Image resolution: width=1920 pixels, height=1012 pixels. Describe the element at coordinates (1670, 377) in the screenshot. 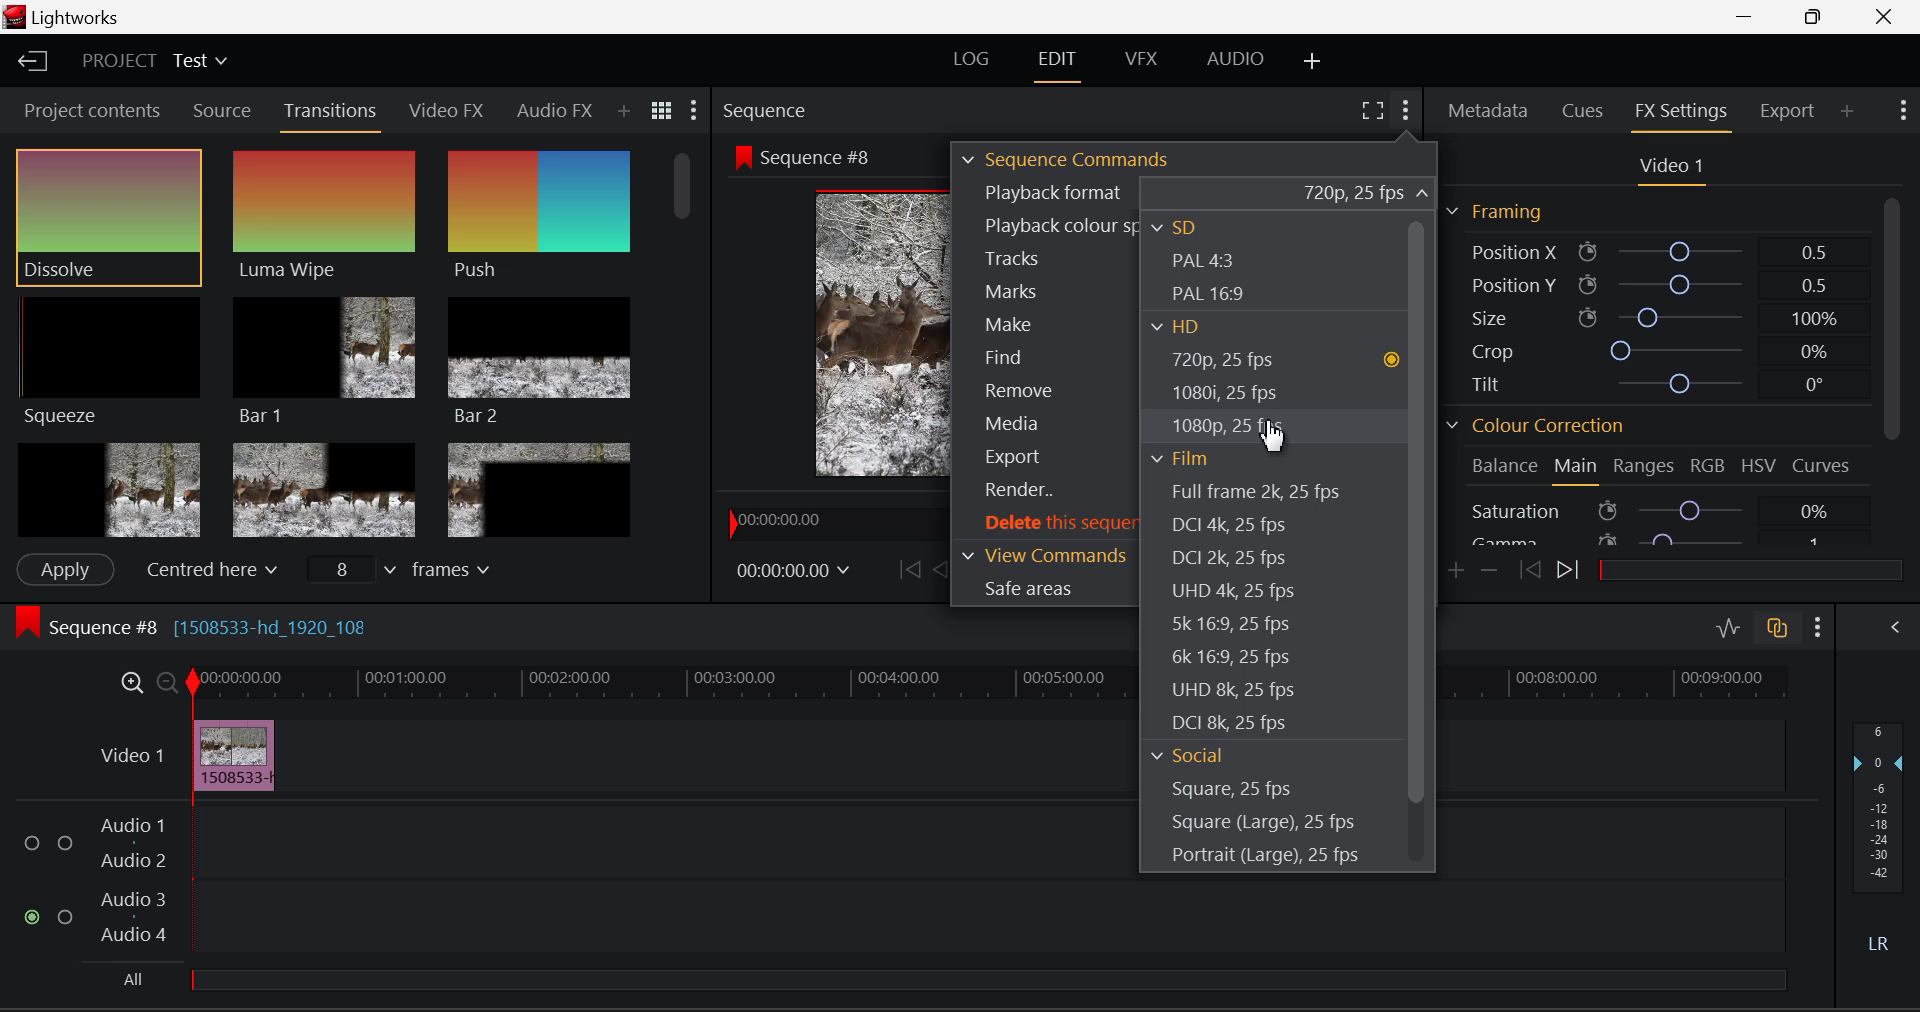

I see `Application Assistant Tip` at that location.